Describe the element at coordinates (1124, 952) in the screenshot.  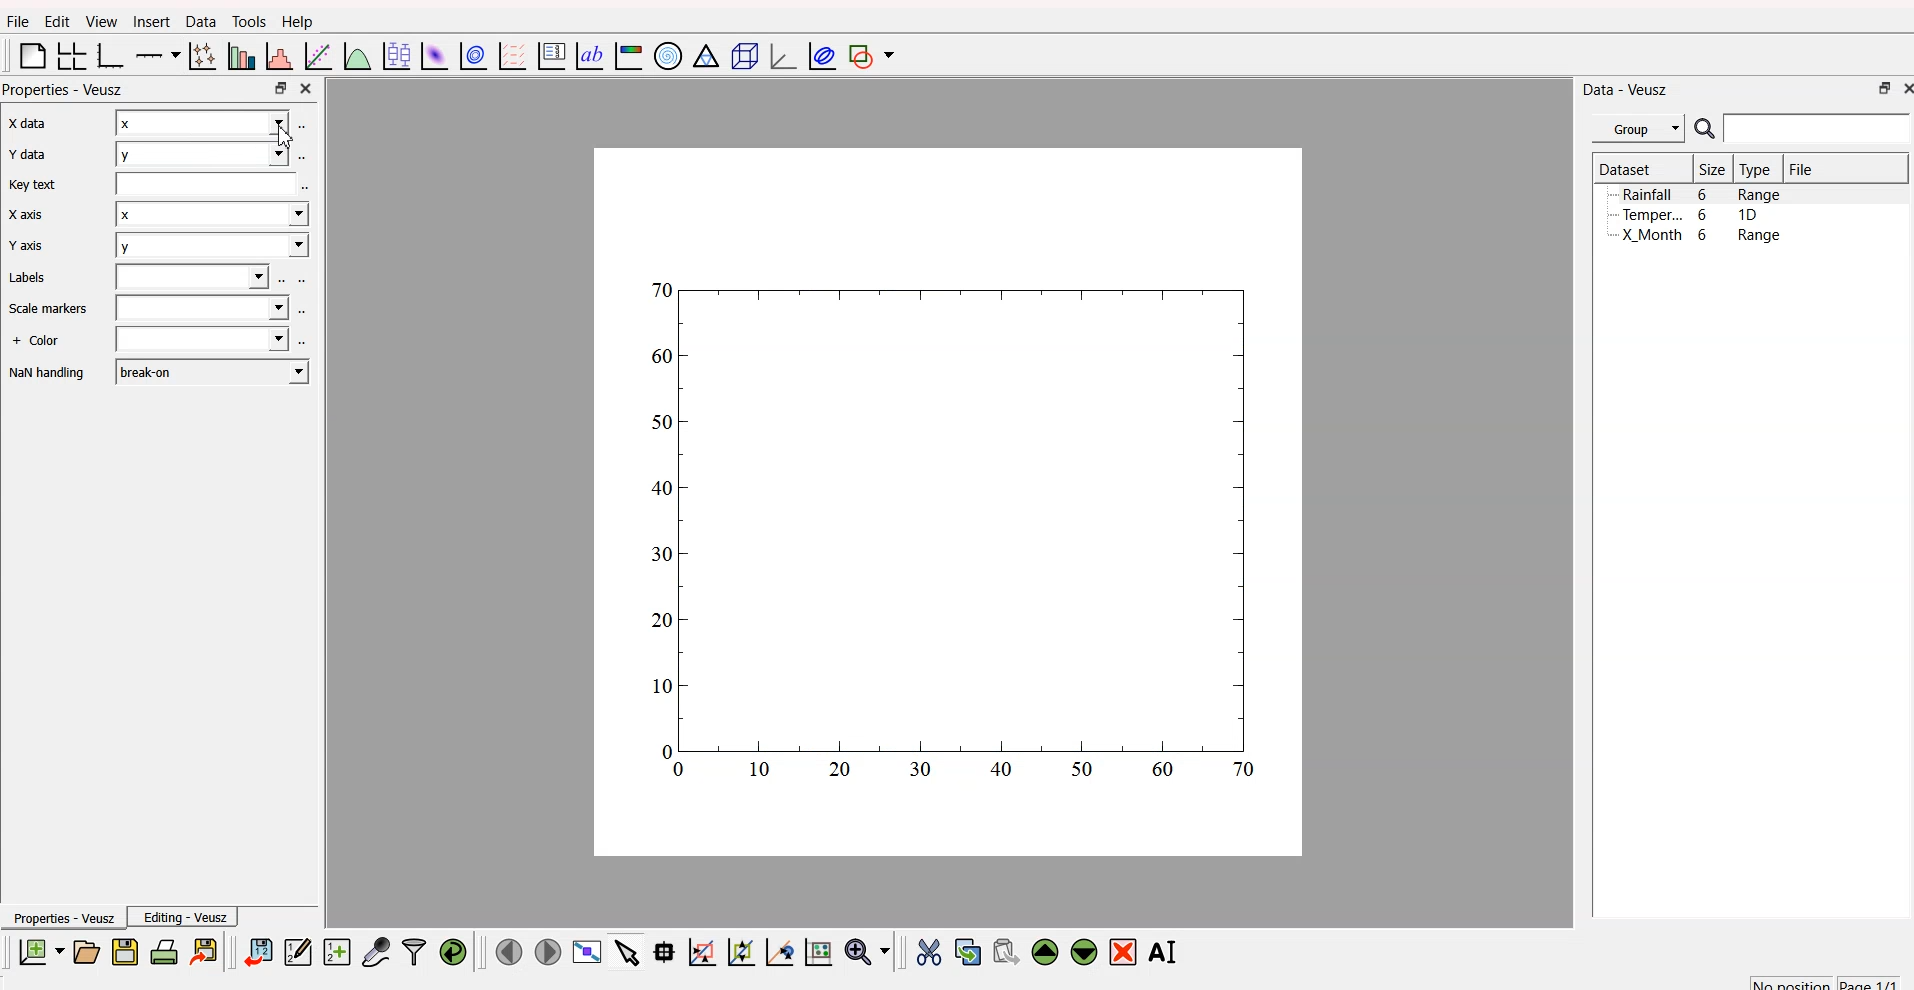
I see `remove the selected widget` at that location.